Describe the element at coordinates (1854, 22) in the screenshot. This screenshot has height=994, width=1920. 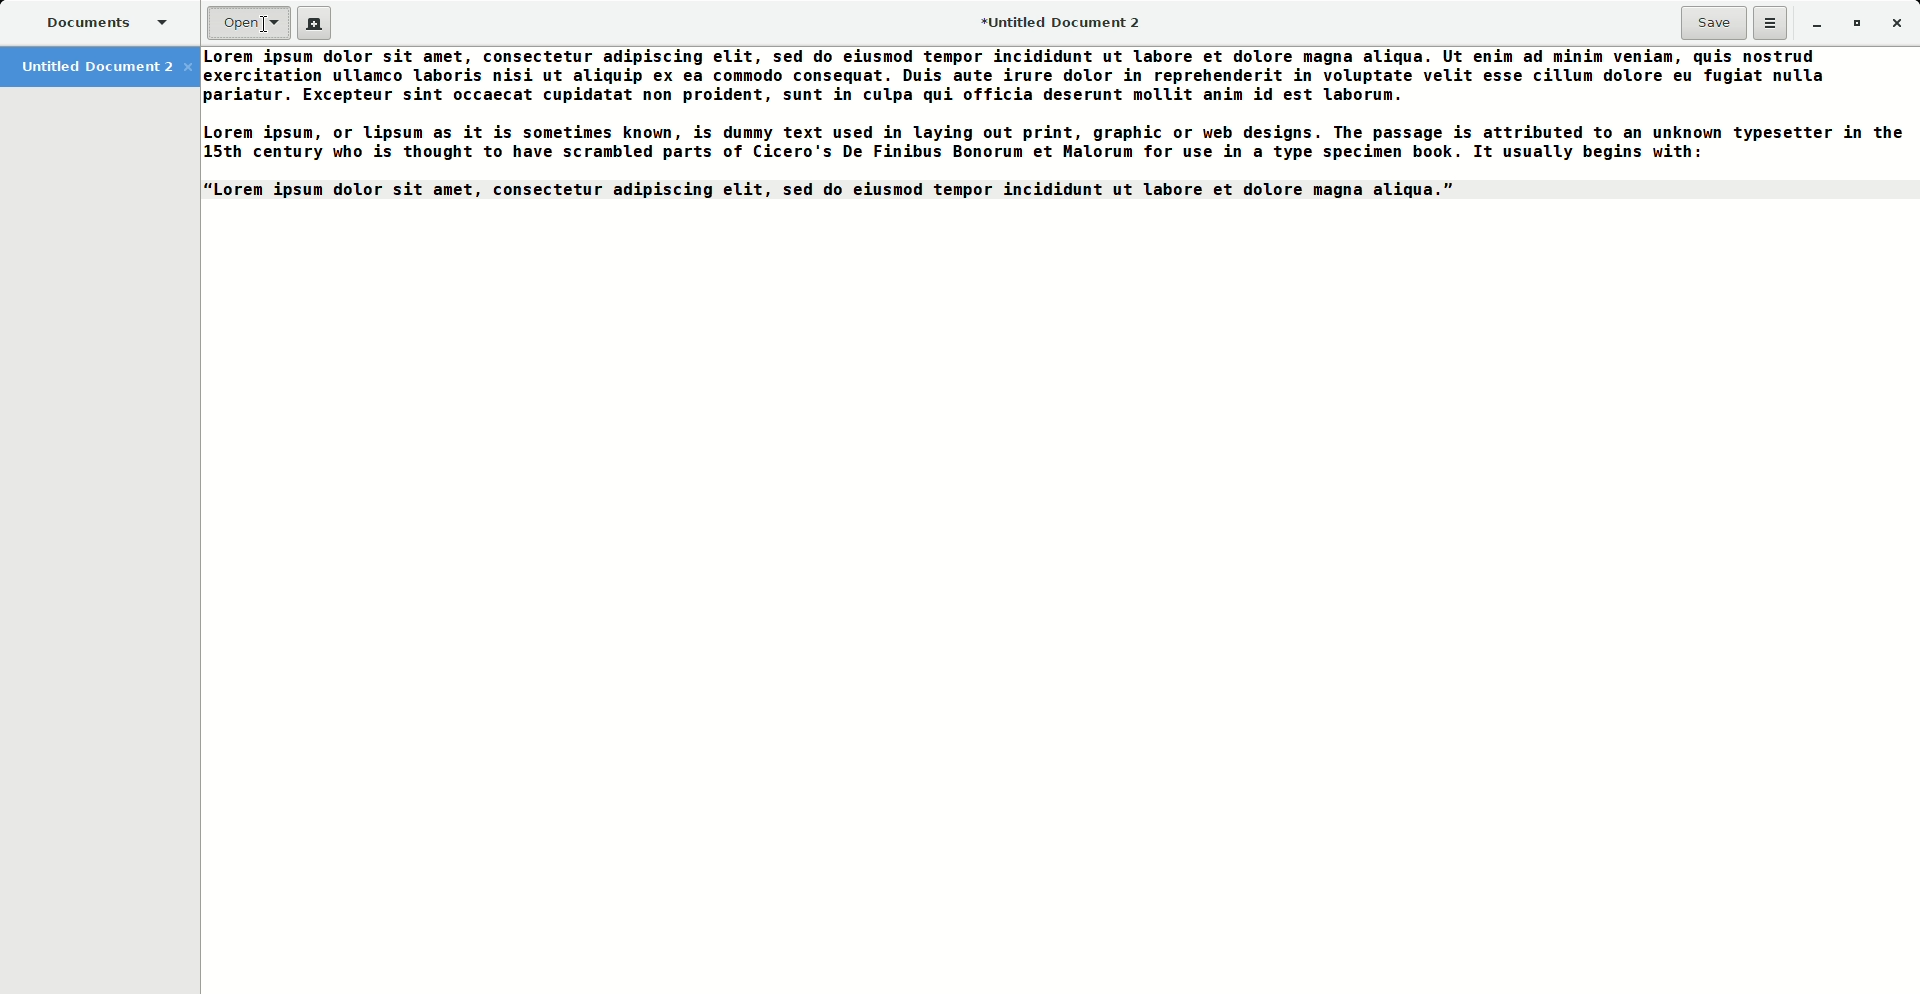
I see `Restore` at that location.